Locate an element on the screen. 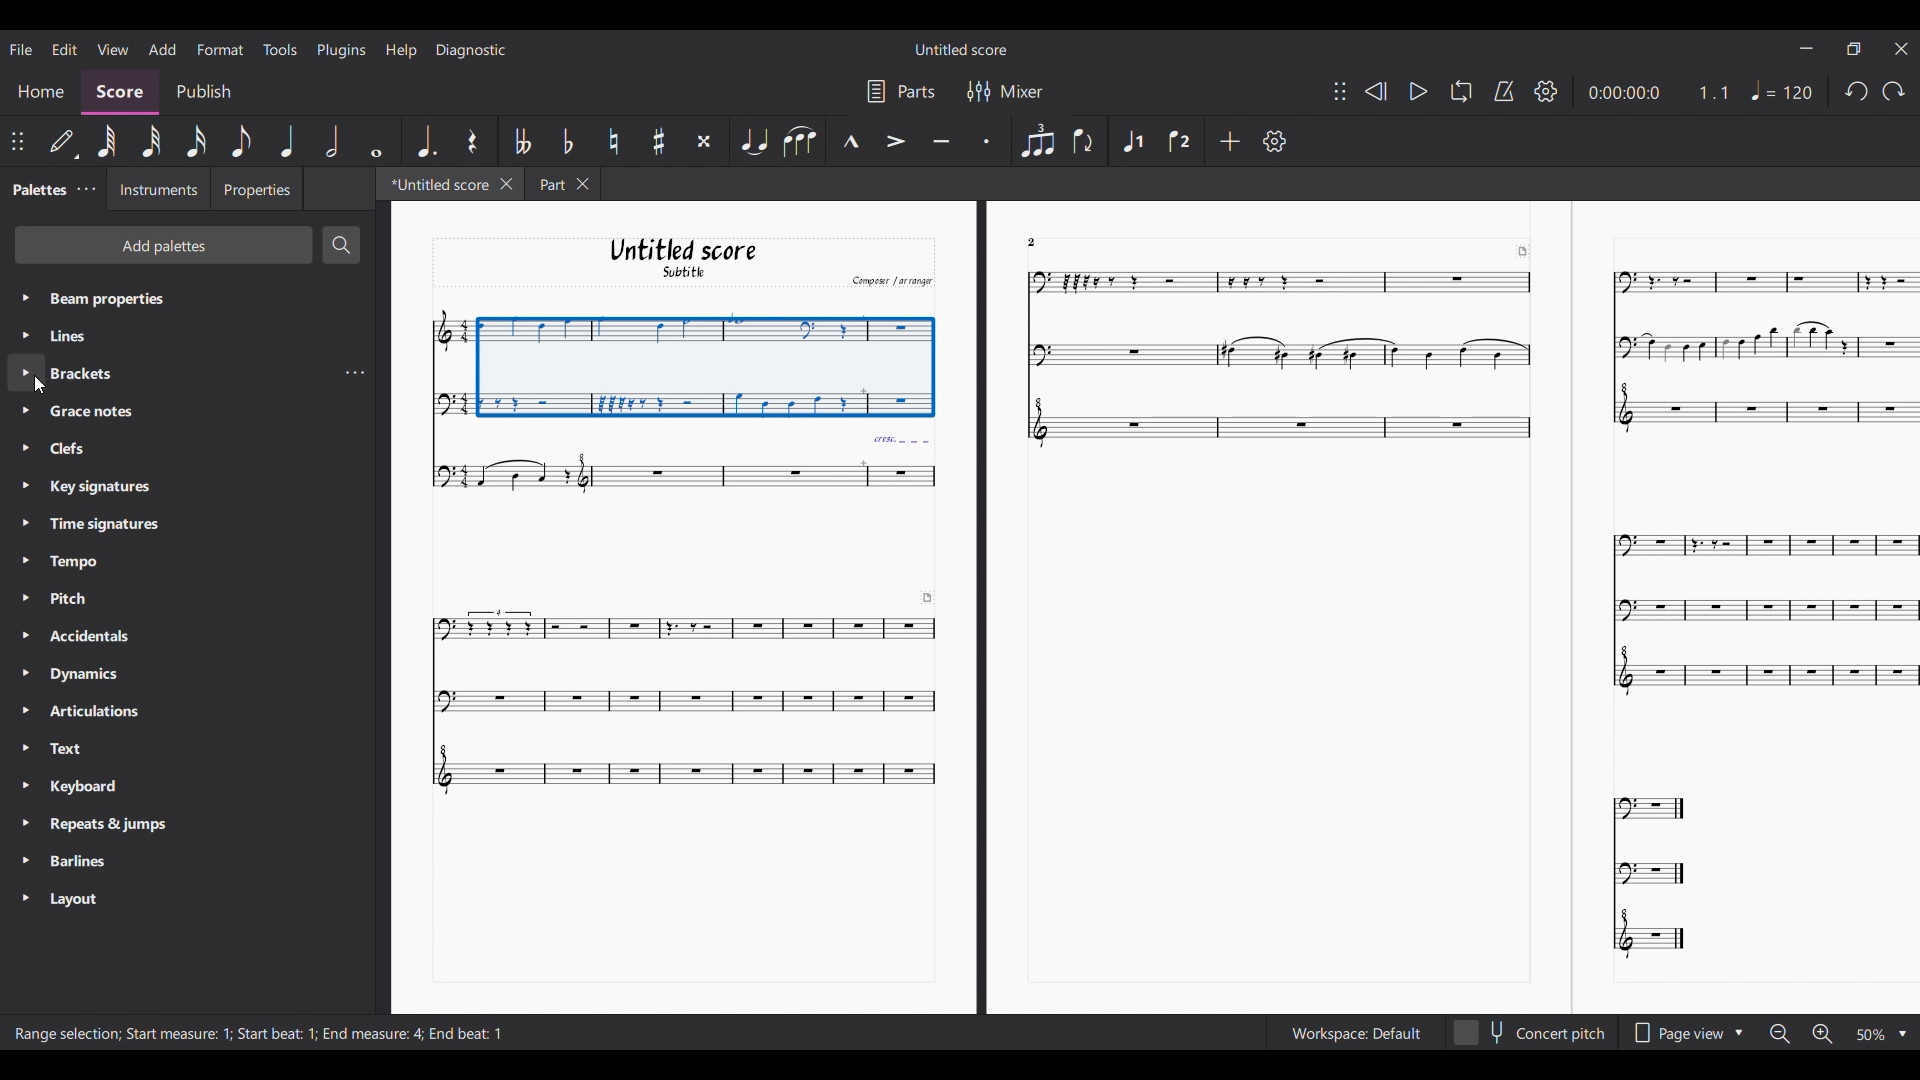 The width and height of the screenshot is (1920, 1080). Plugins is located at coordinates (342, 50).